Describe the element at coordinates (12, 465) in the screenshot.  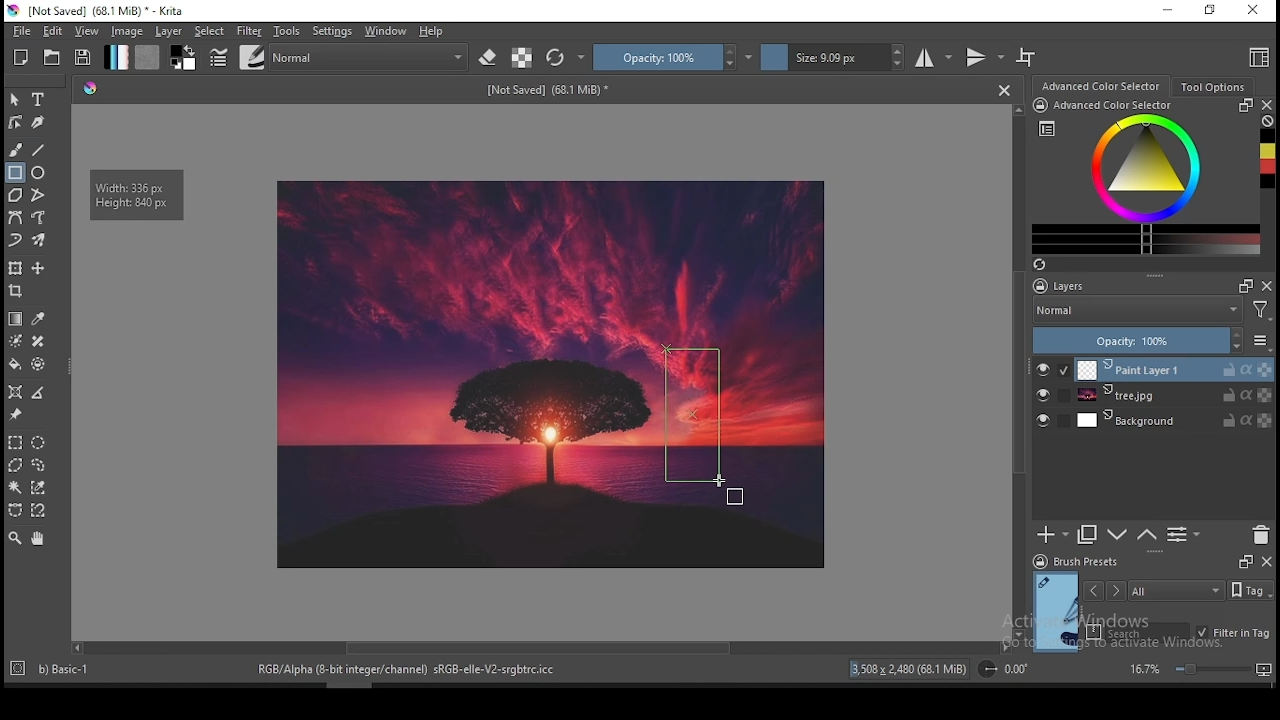
I see `polygon selection tool` at that location.